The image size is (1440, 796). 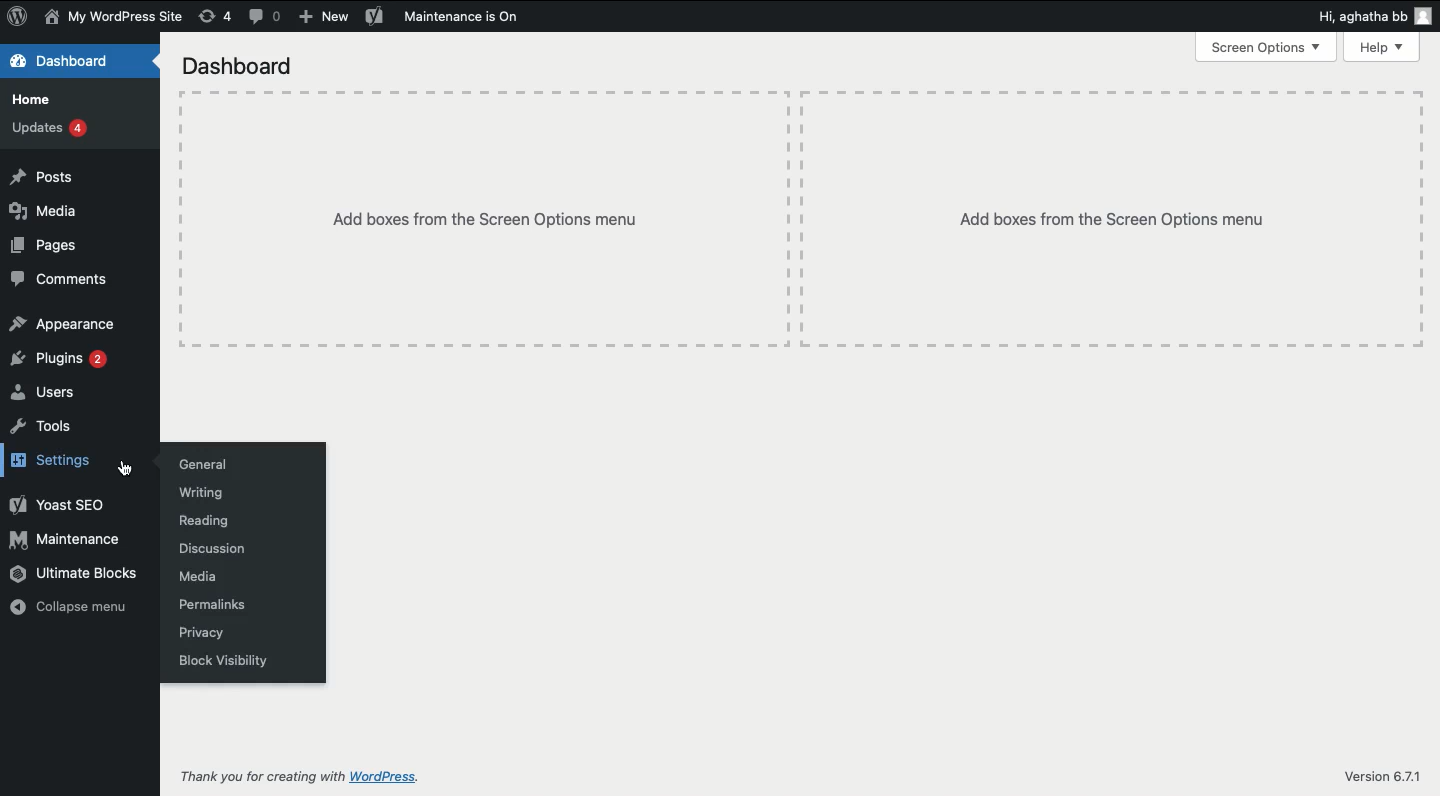 I want to click on appearance , so click(x=69, y=324).